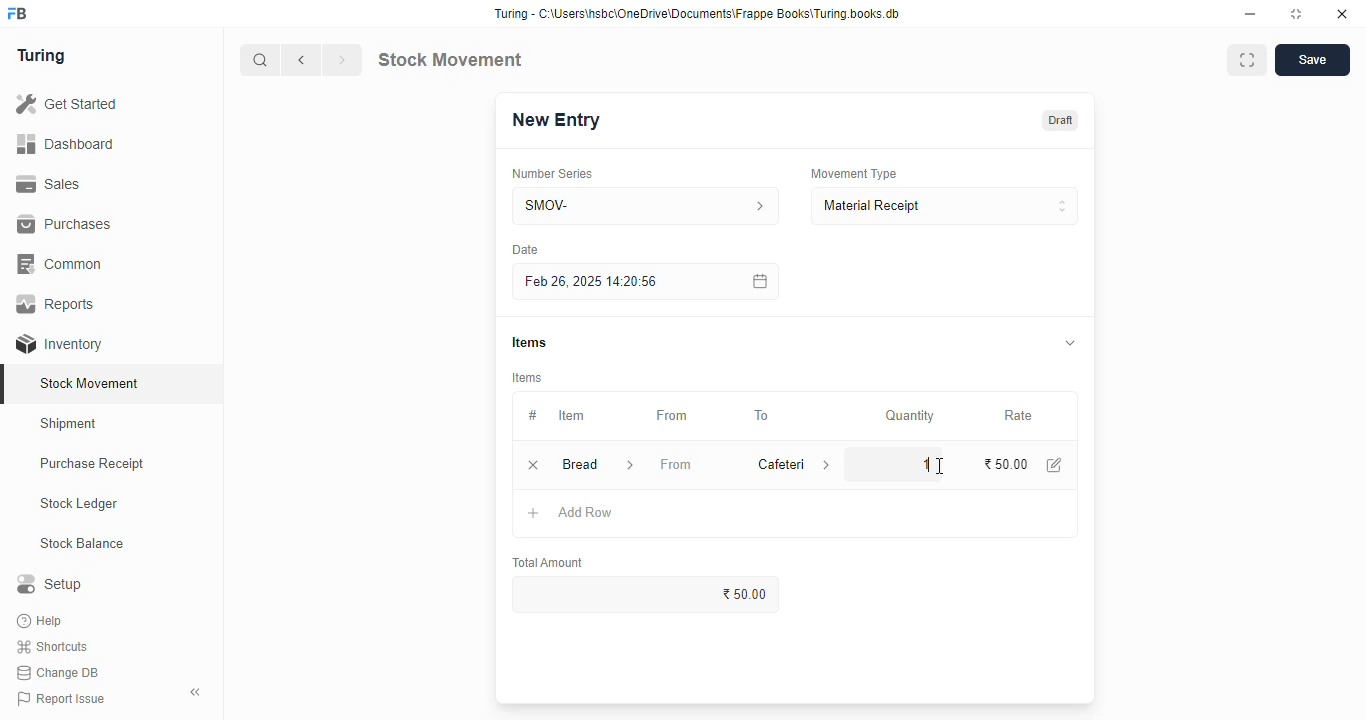  Describe the element at coordinates (534, 514) in the screenshot. I see `add` at that location.